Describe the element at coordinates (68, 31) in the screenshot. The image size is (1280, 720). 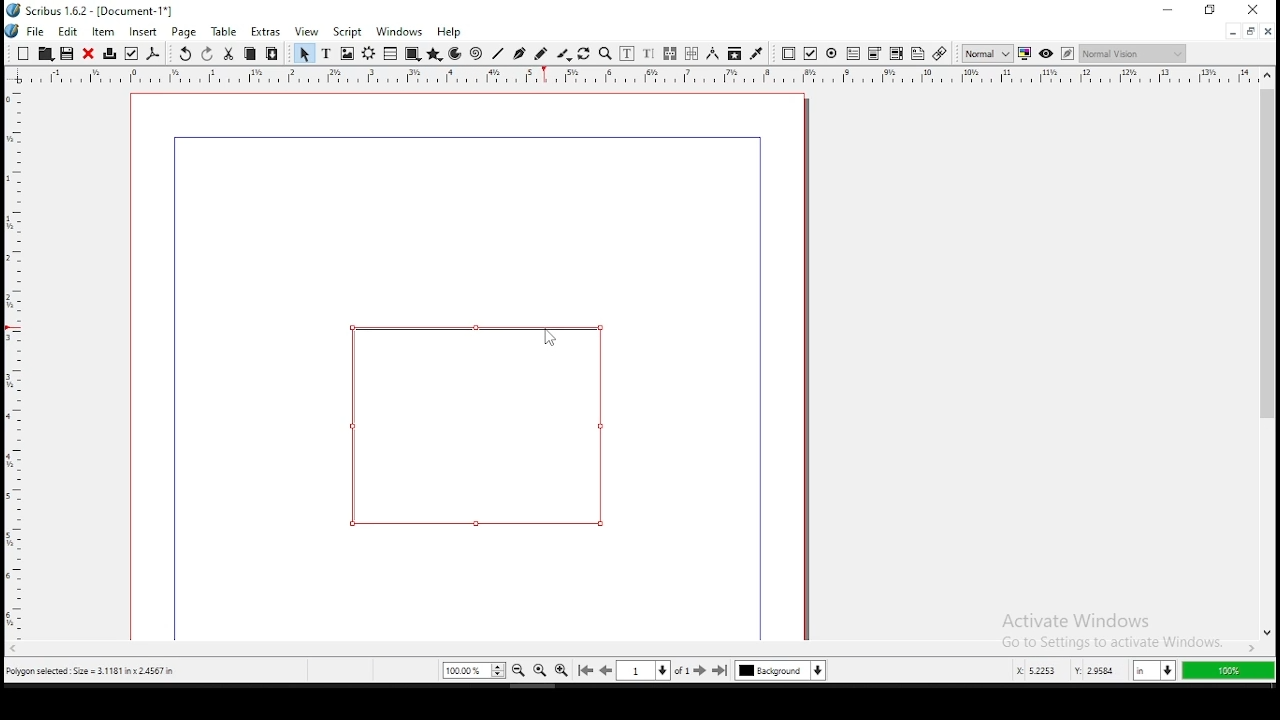
I see `edit` at that location.